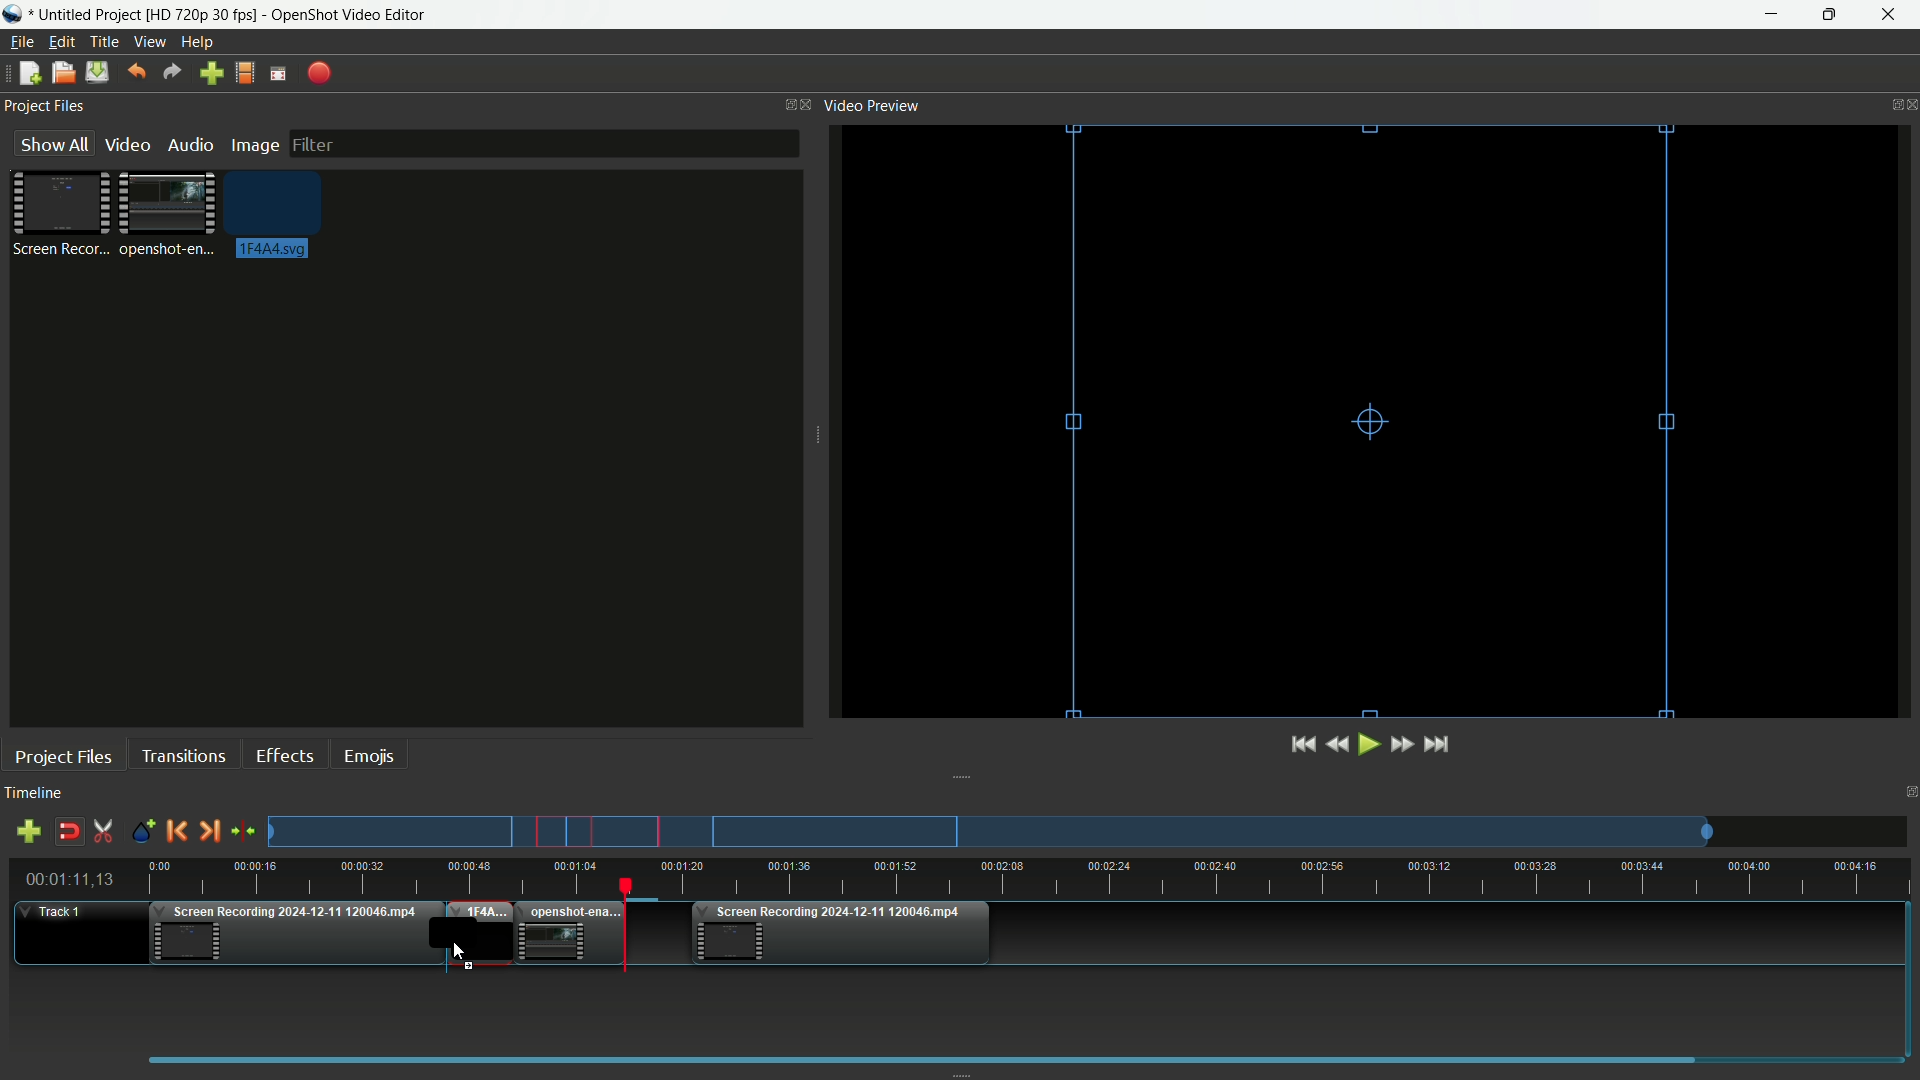  Describe the element at coordinates (871, 104) in the screenshot. I see `Video preview` at that location.